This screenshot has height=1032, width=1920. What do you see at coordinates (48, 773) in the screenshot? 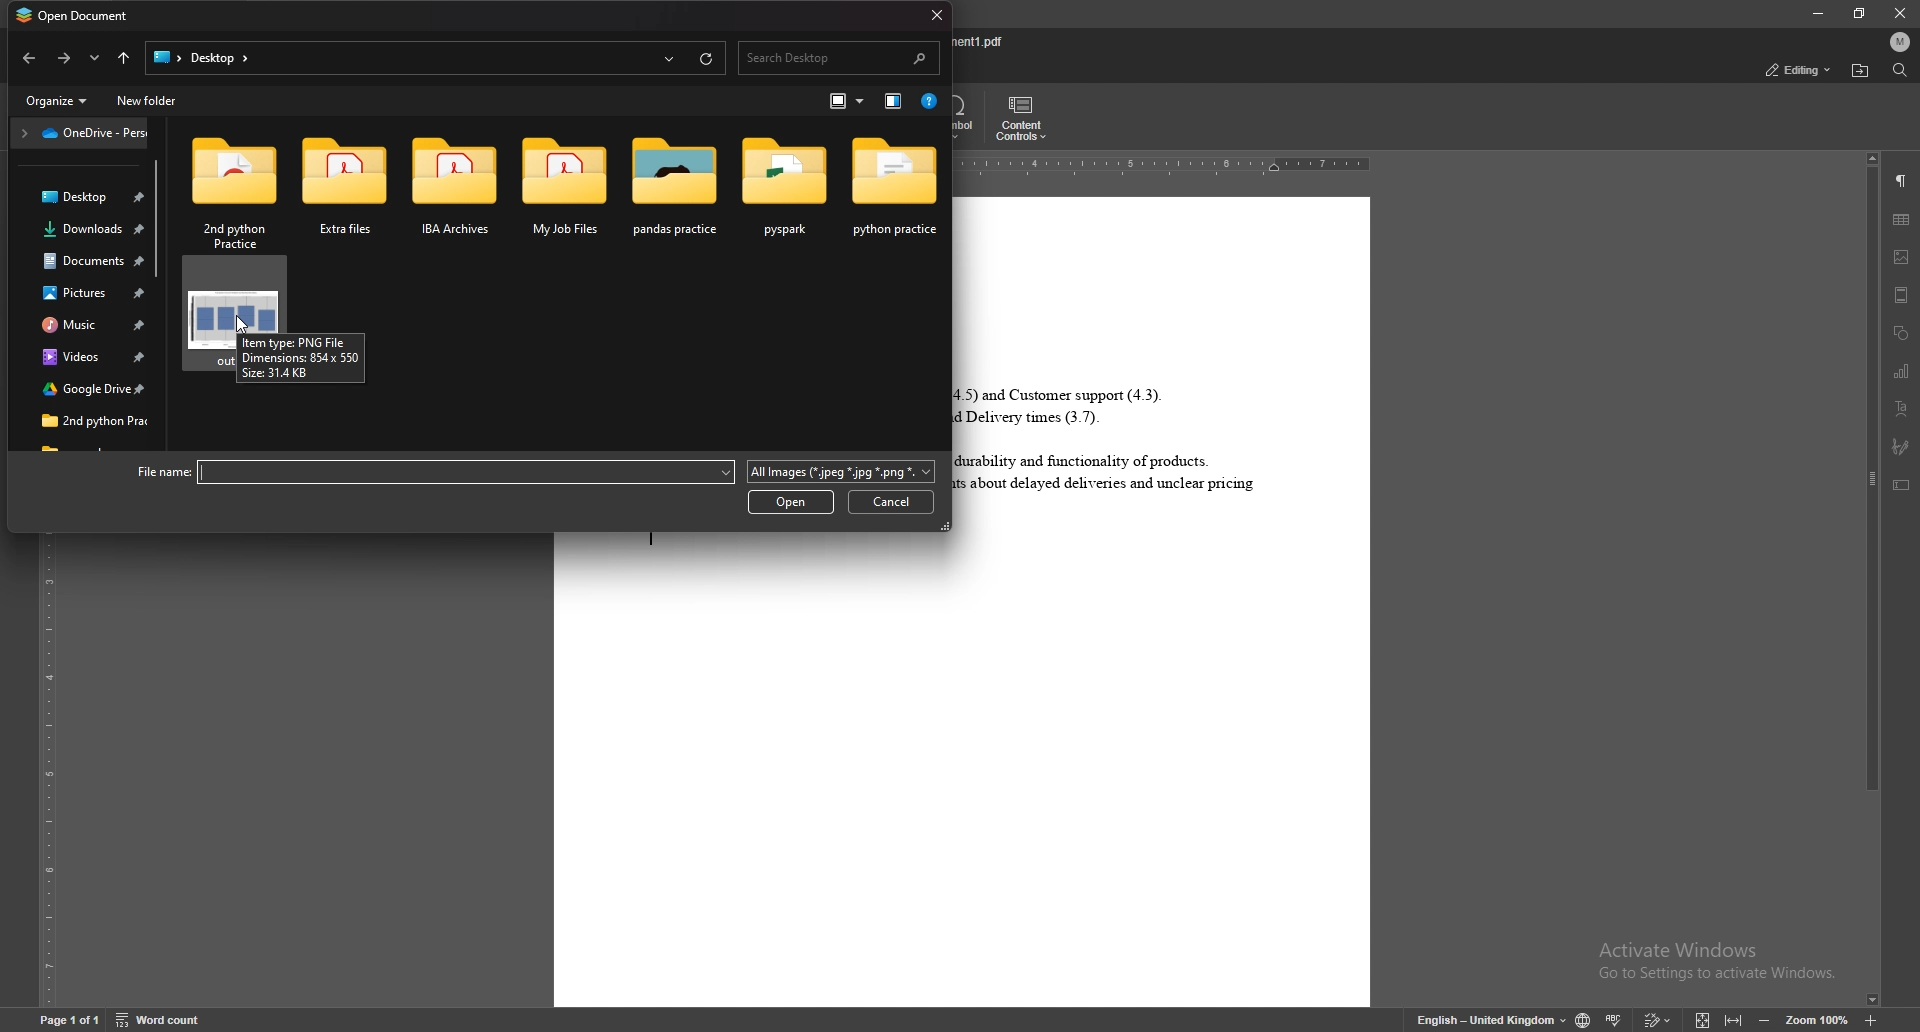
I see `vertical scale` at bounding box center [48, 773].